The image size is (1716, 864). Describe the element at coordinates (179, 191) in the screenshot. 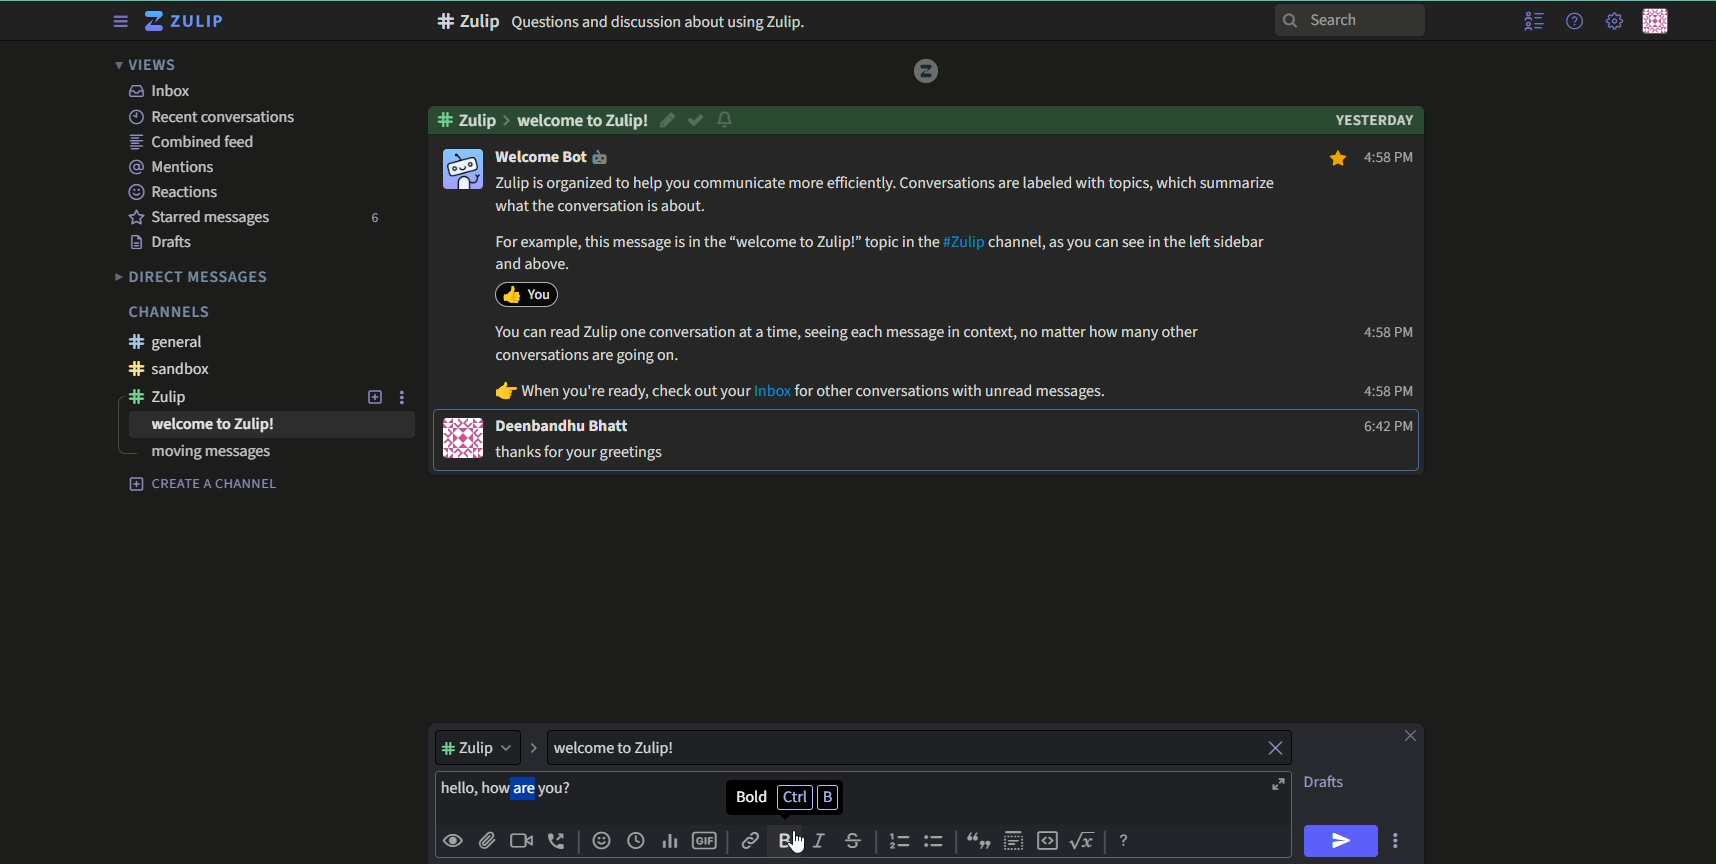

I see `Reactions` at that location.